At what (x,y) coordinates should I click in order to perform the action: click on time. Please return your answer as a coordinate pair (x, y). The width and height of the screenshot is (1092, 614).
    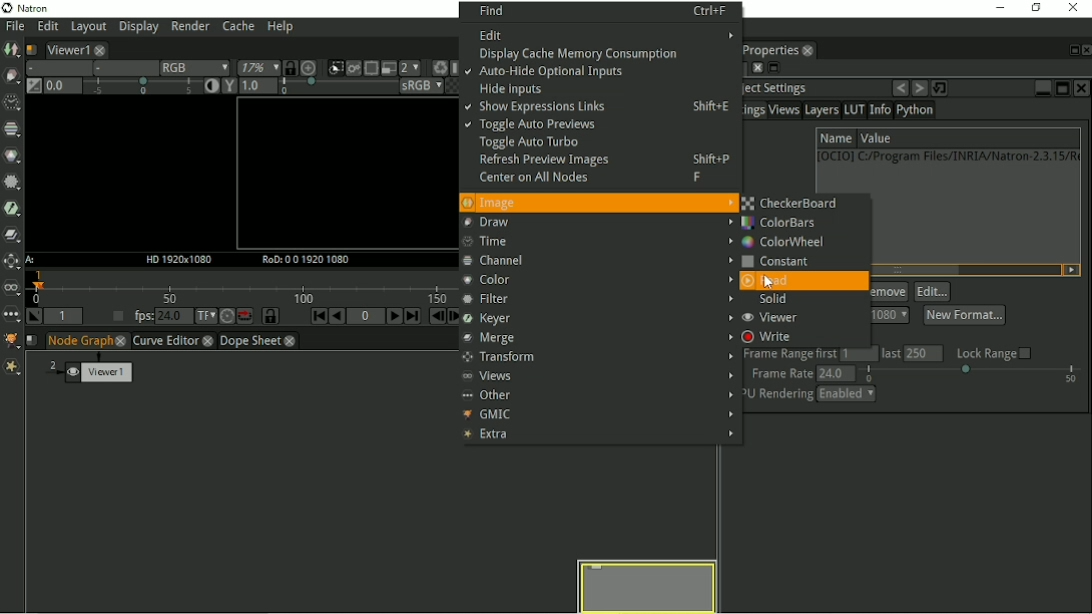
    Looking at the image, I should click on (594, 242).